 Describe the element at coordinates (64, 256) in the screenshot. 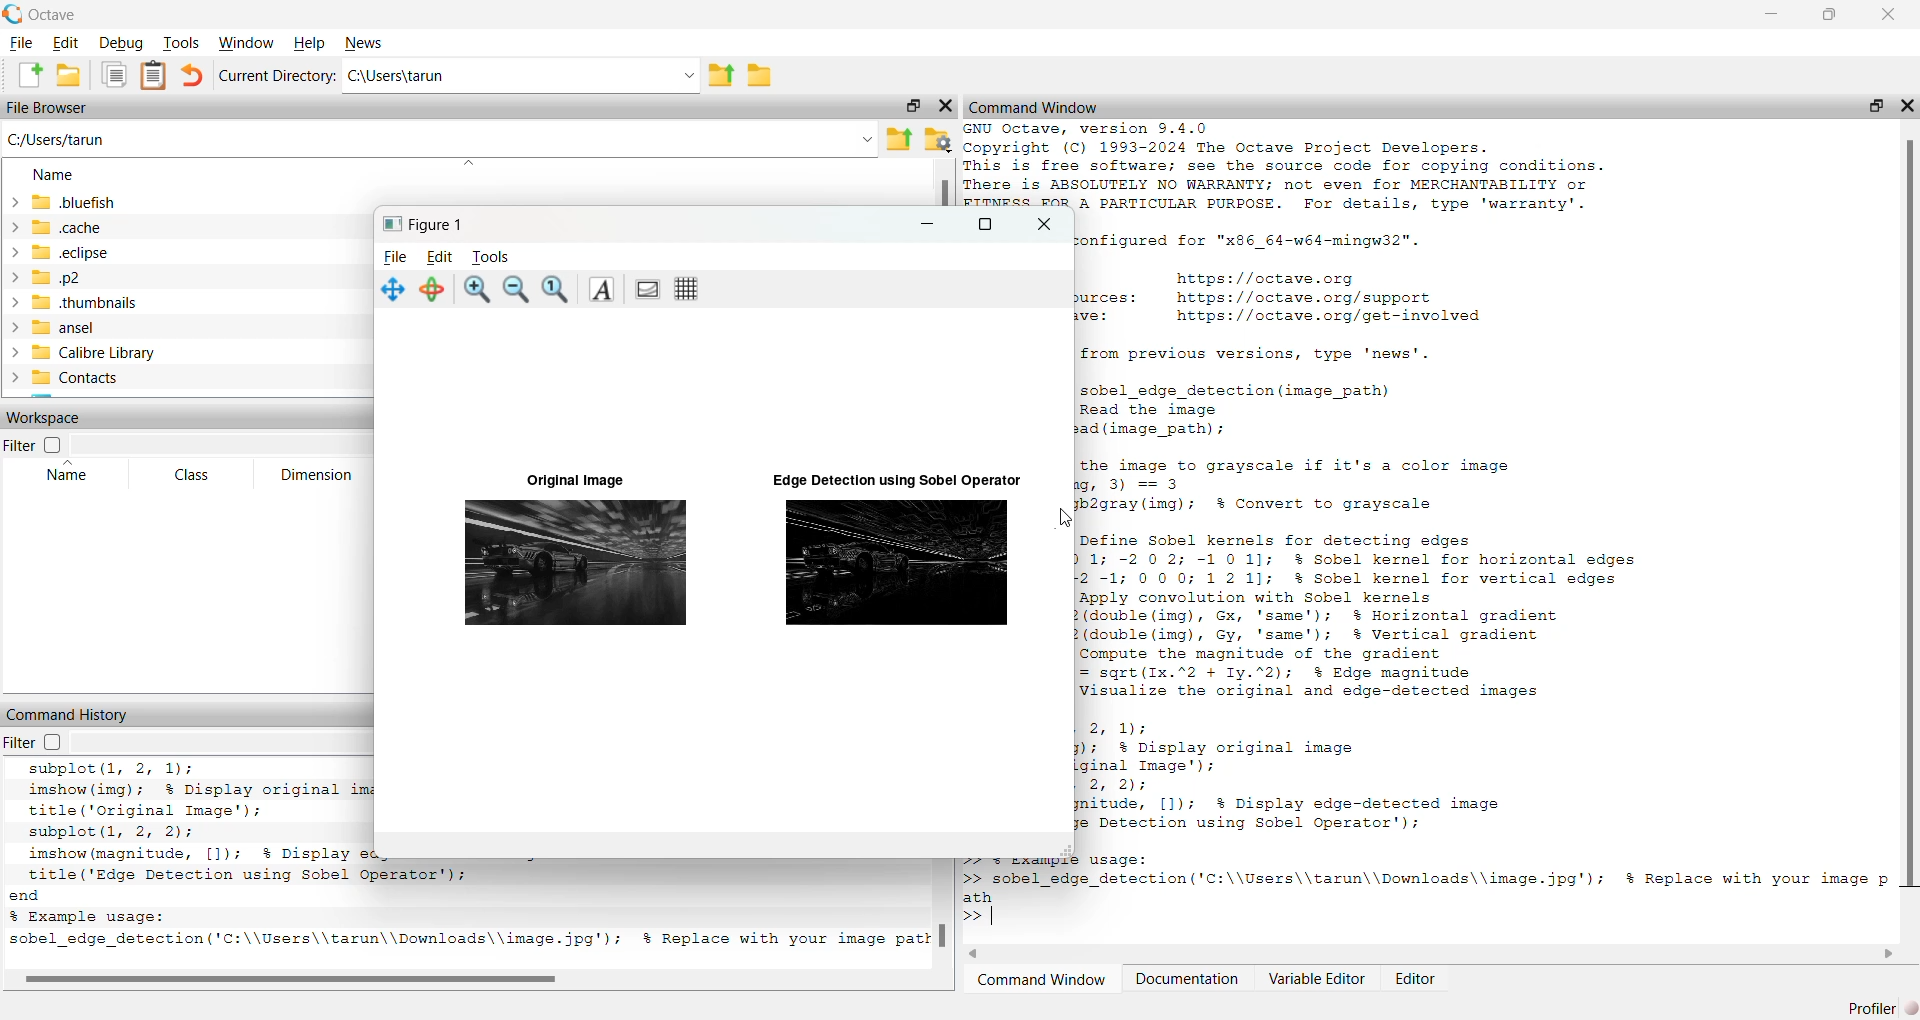

I see ` eclipse` at that location.